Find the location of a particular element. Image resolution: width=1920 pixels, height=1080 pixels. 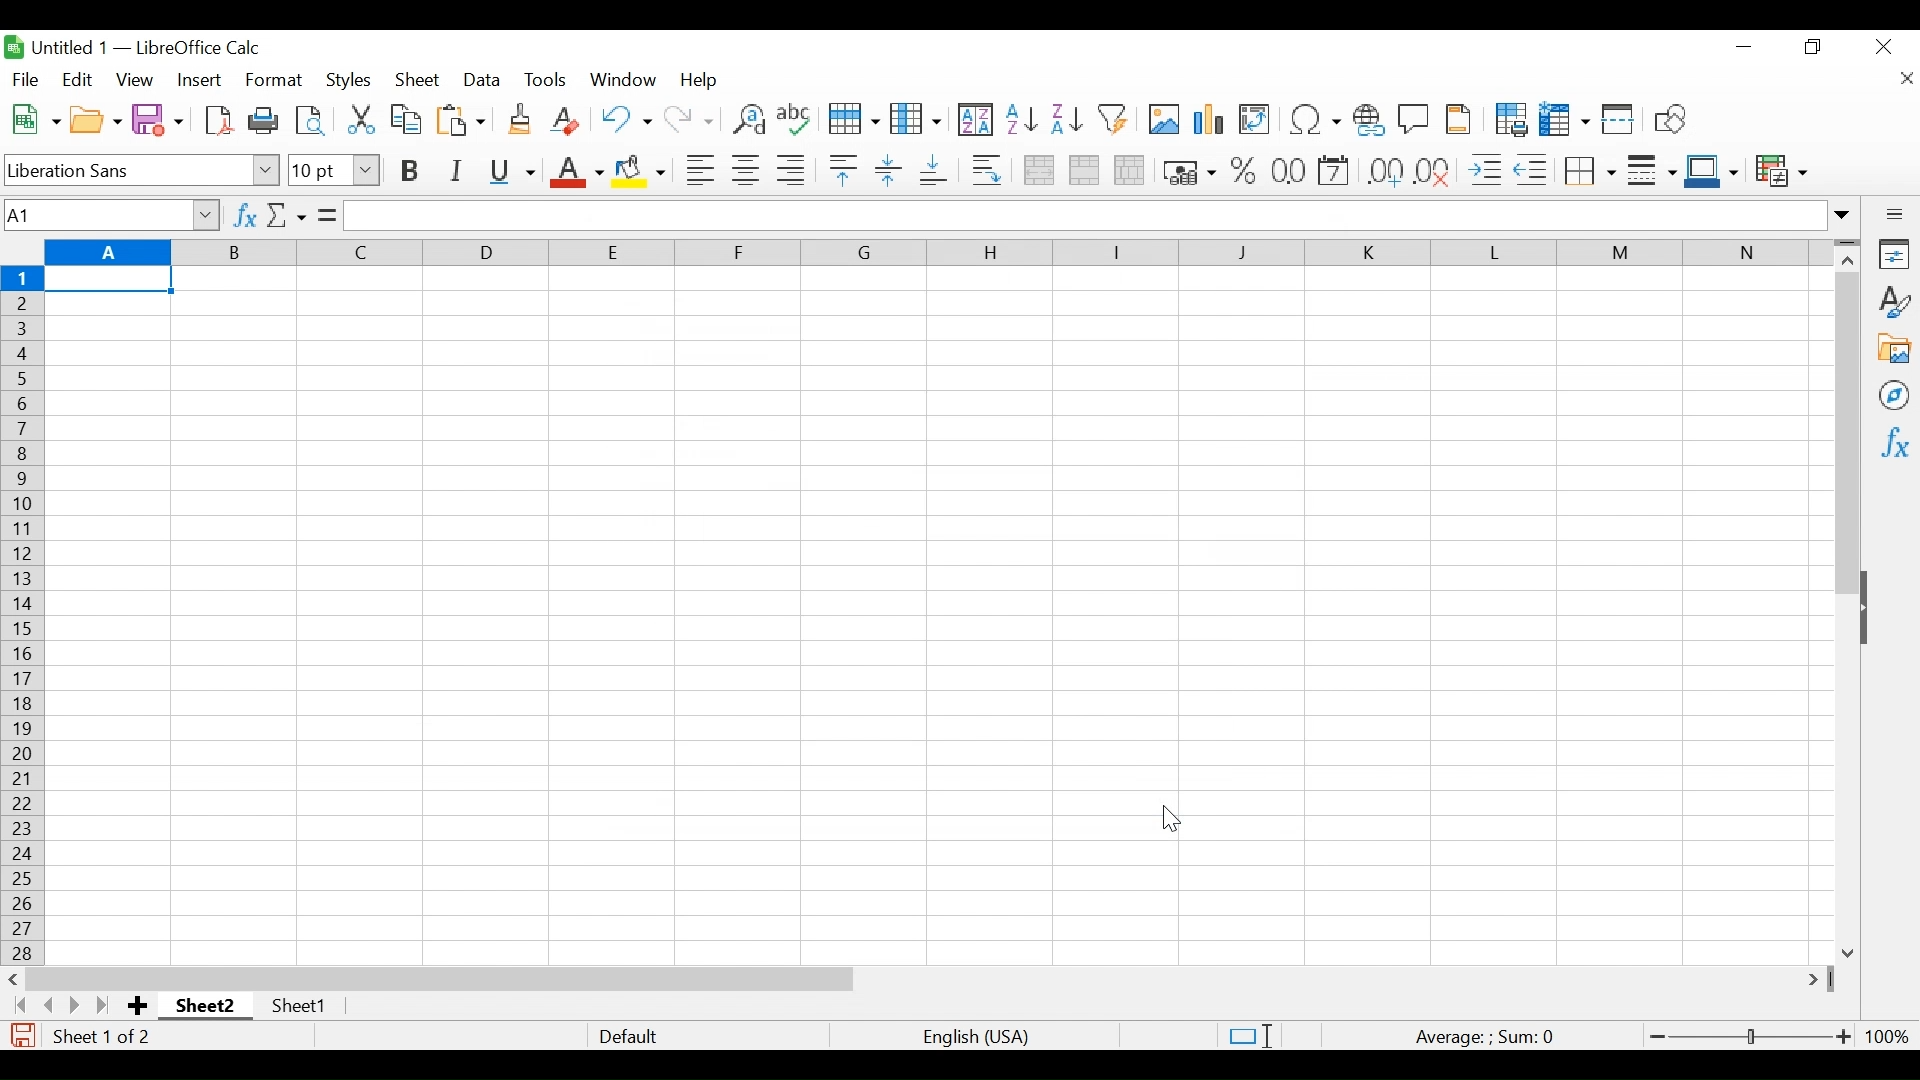

Decrease indent is located at coordinates (1533, 170).